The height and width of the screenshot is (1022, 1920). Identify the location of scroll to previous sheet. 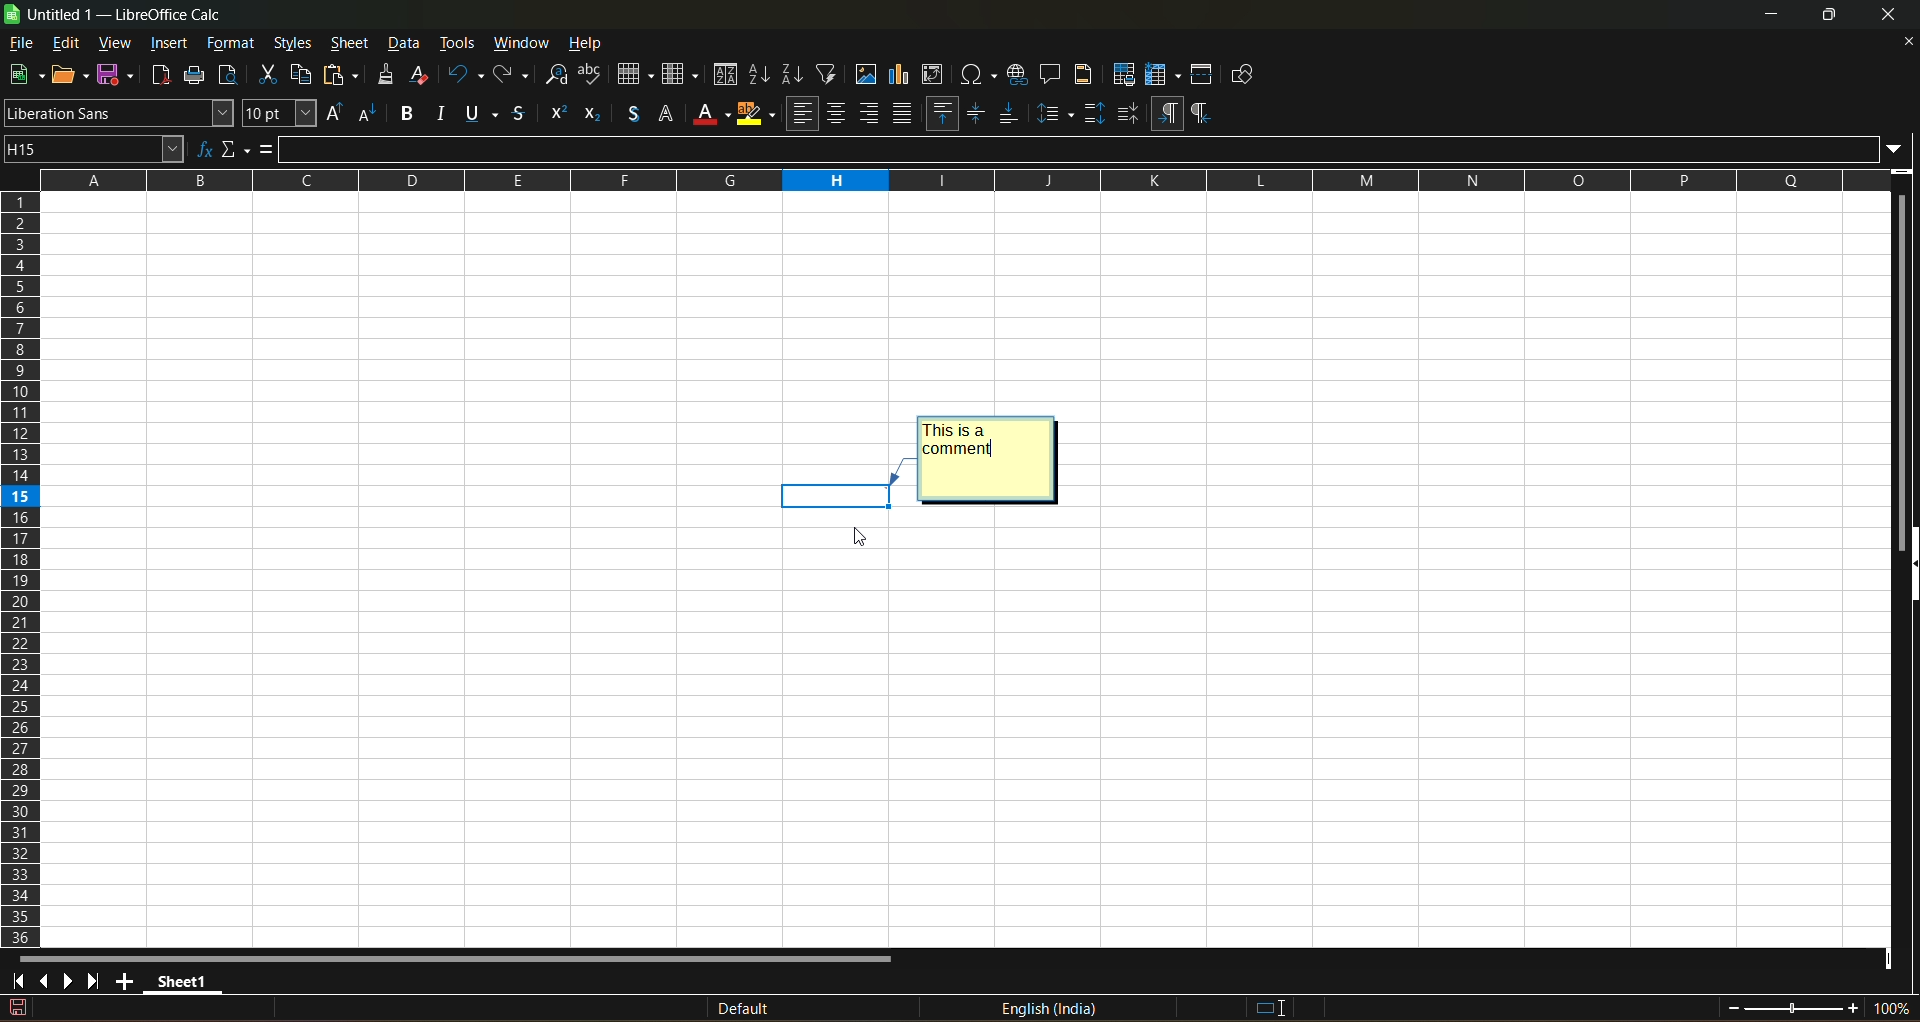
(48, 981).